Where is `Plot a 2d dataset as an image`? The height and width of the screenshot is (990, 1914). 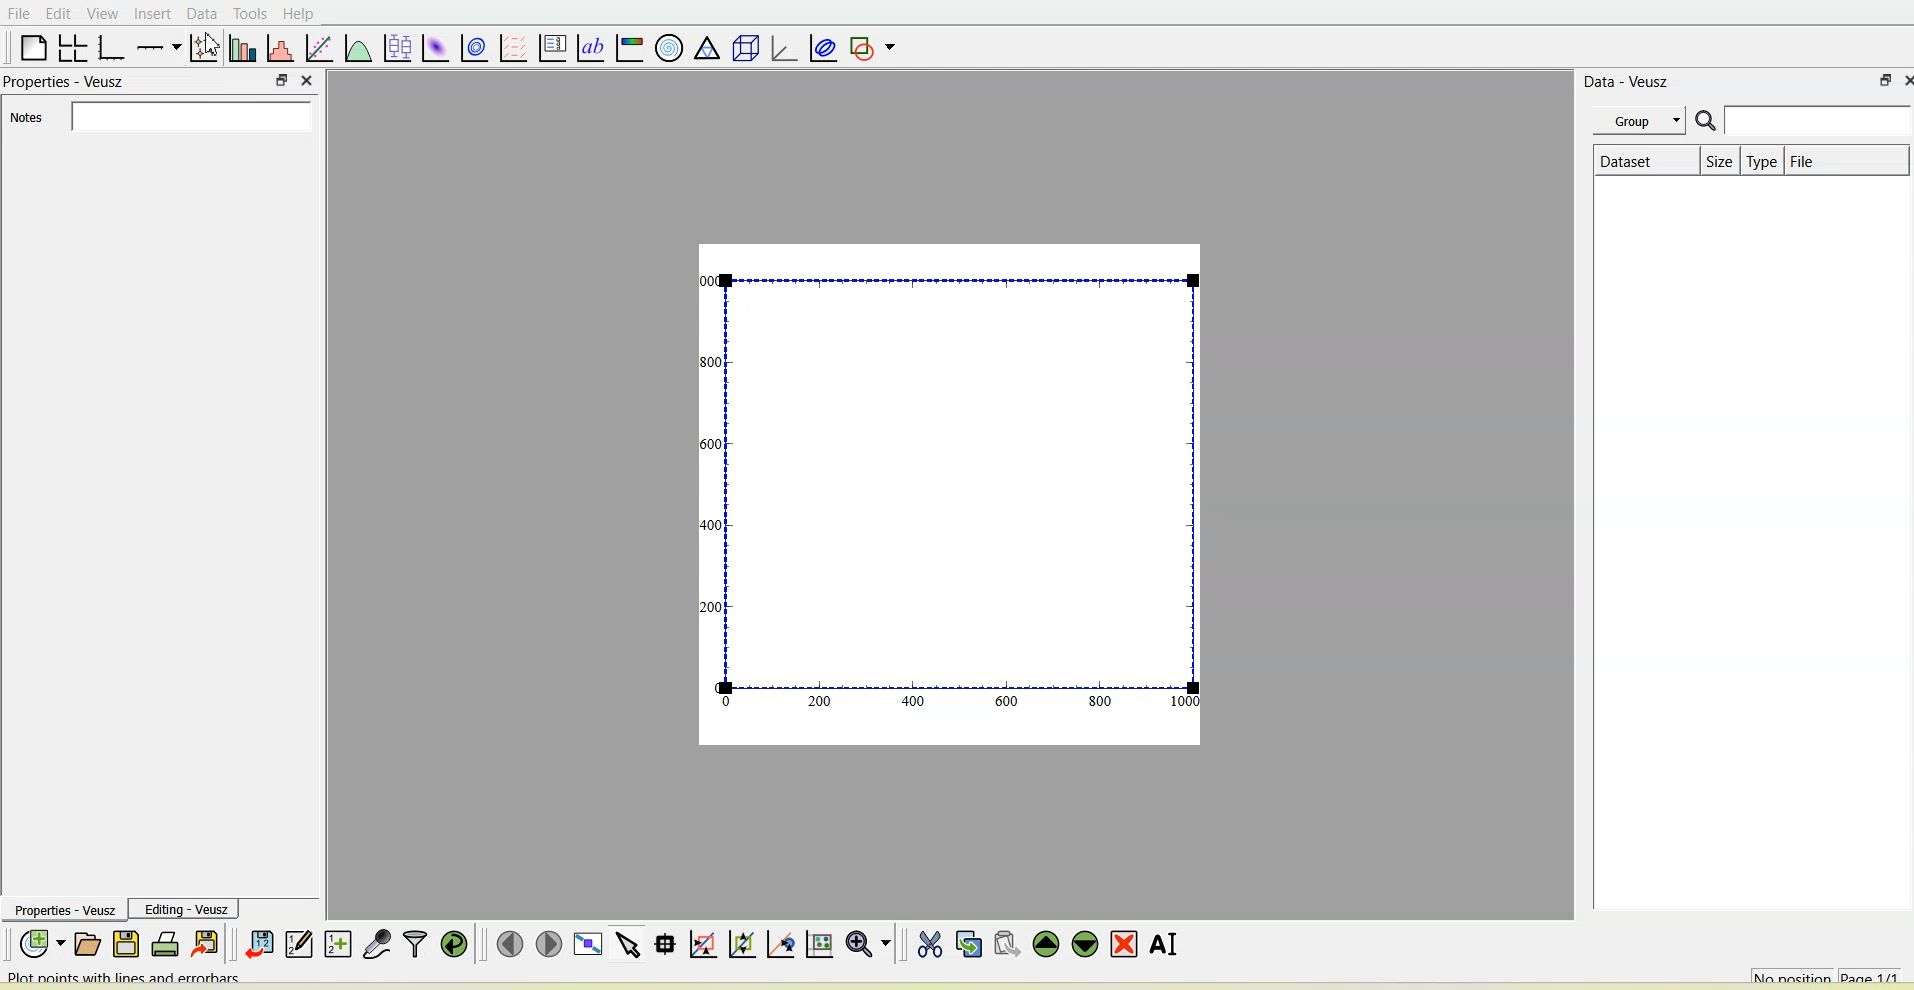 Plot a 2d dataset as an image is located at coordinates (435, 46).